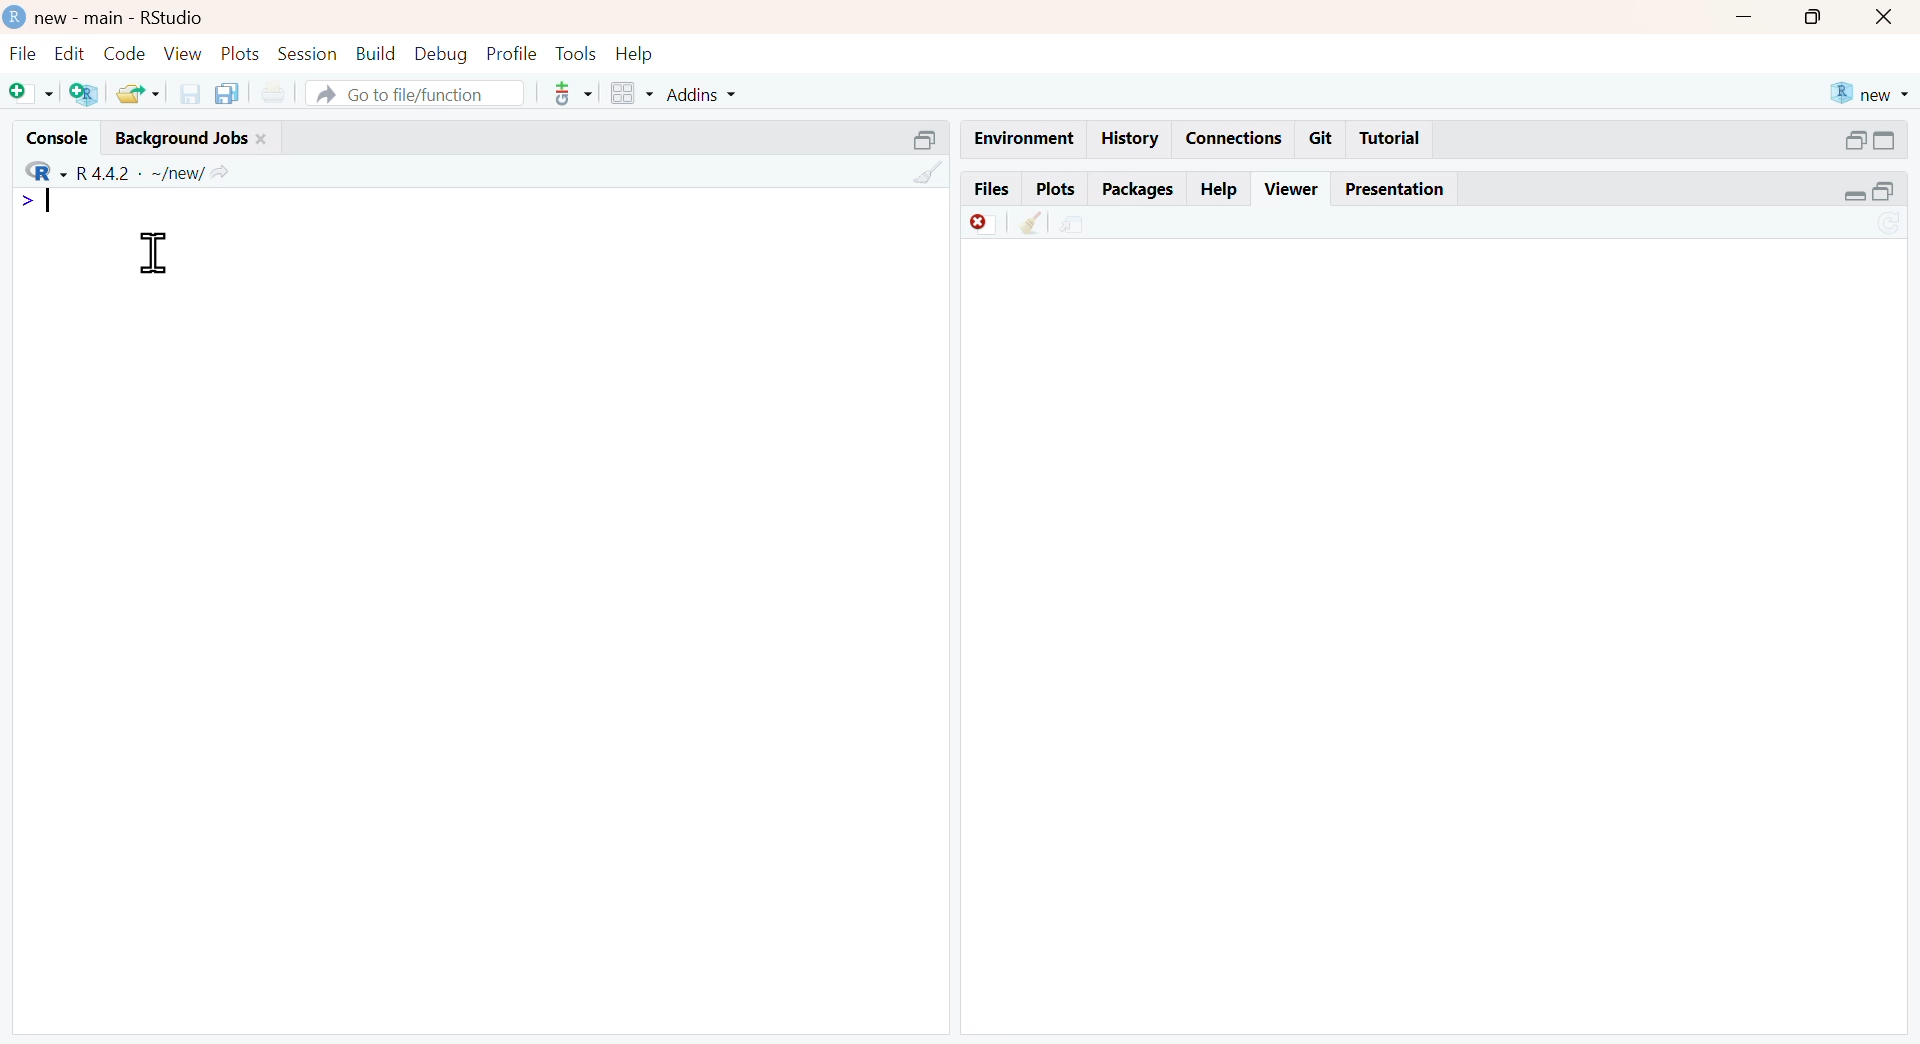 This screenshot has width=1920, height=1044. What do you see at coordinates (1132, 138) in the screenshot?
I see `history` at bounding box center [1132, 138].